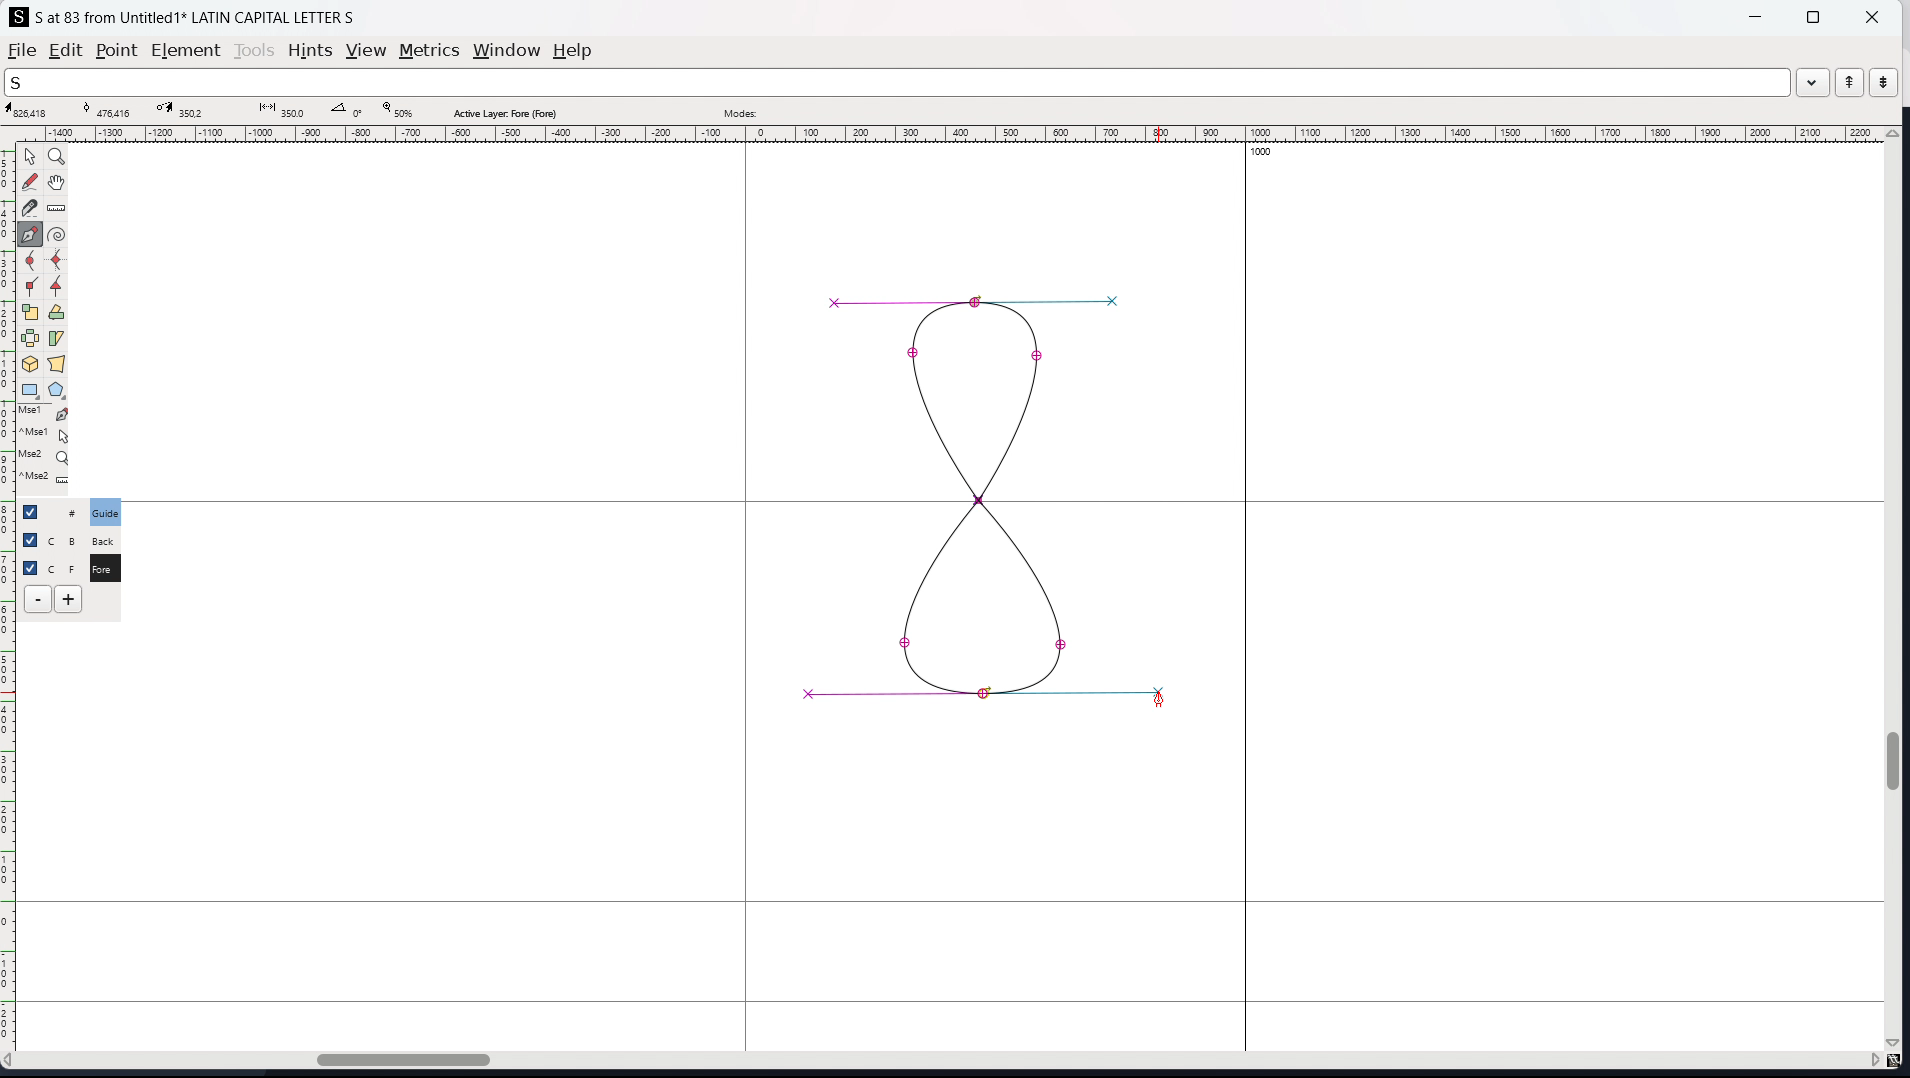  Describe the element at coordinates (45, 435) in the screenshot. I see `^Mse1` at that location.